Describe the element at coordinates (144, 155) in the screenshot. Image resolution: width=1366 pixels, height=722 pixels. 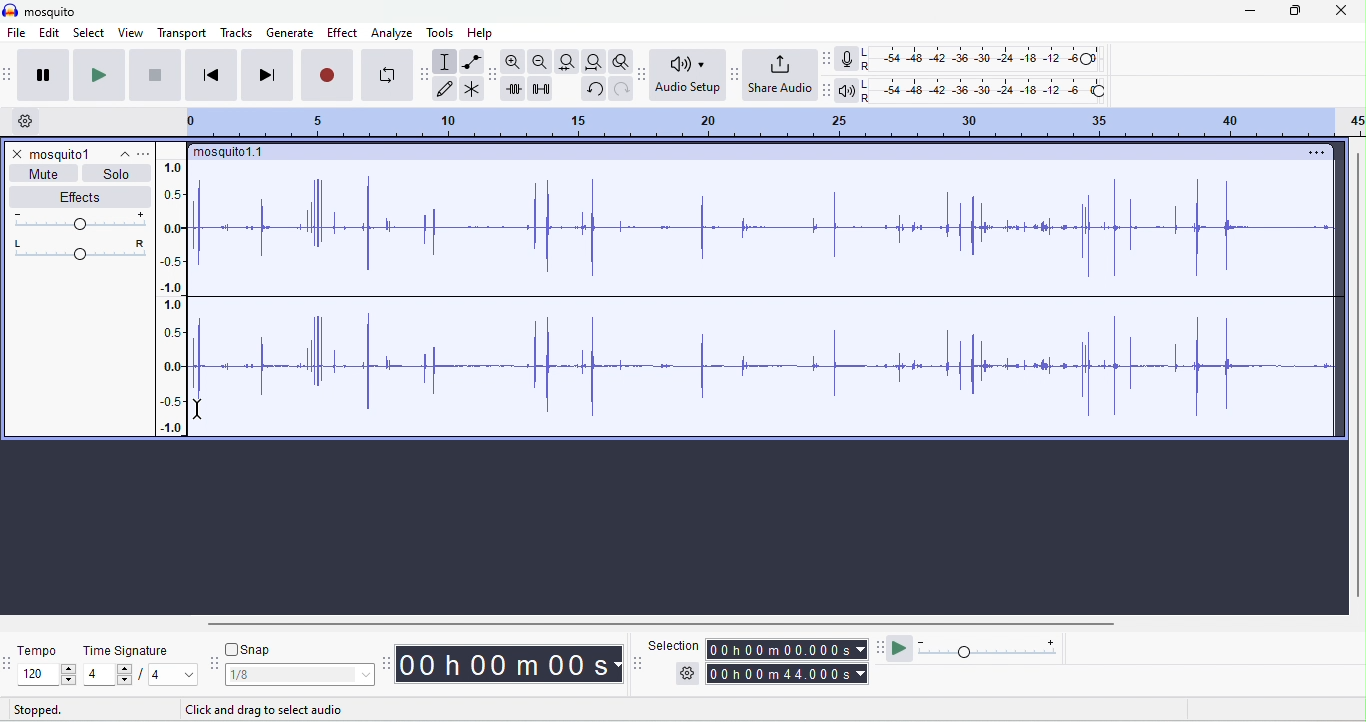
I see `options` at that location.